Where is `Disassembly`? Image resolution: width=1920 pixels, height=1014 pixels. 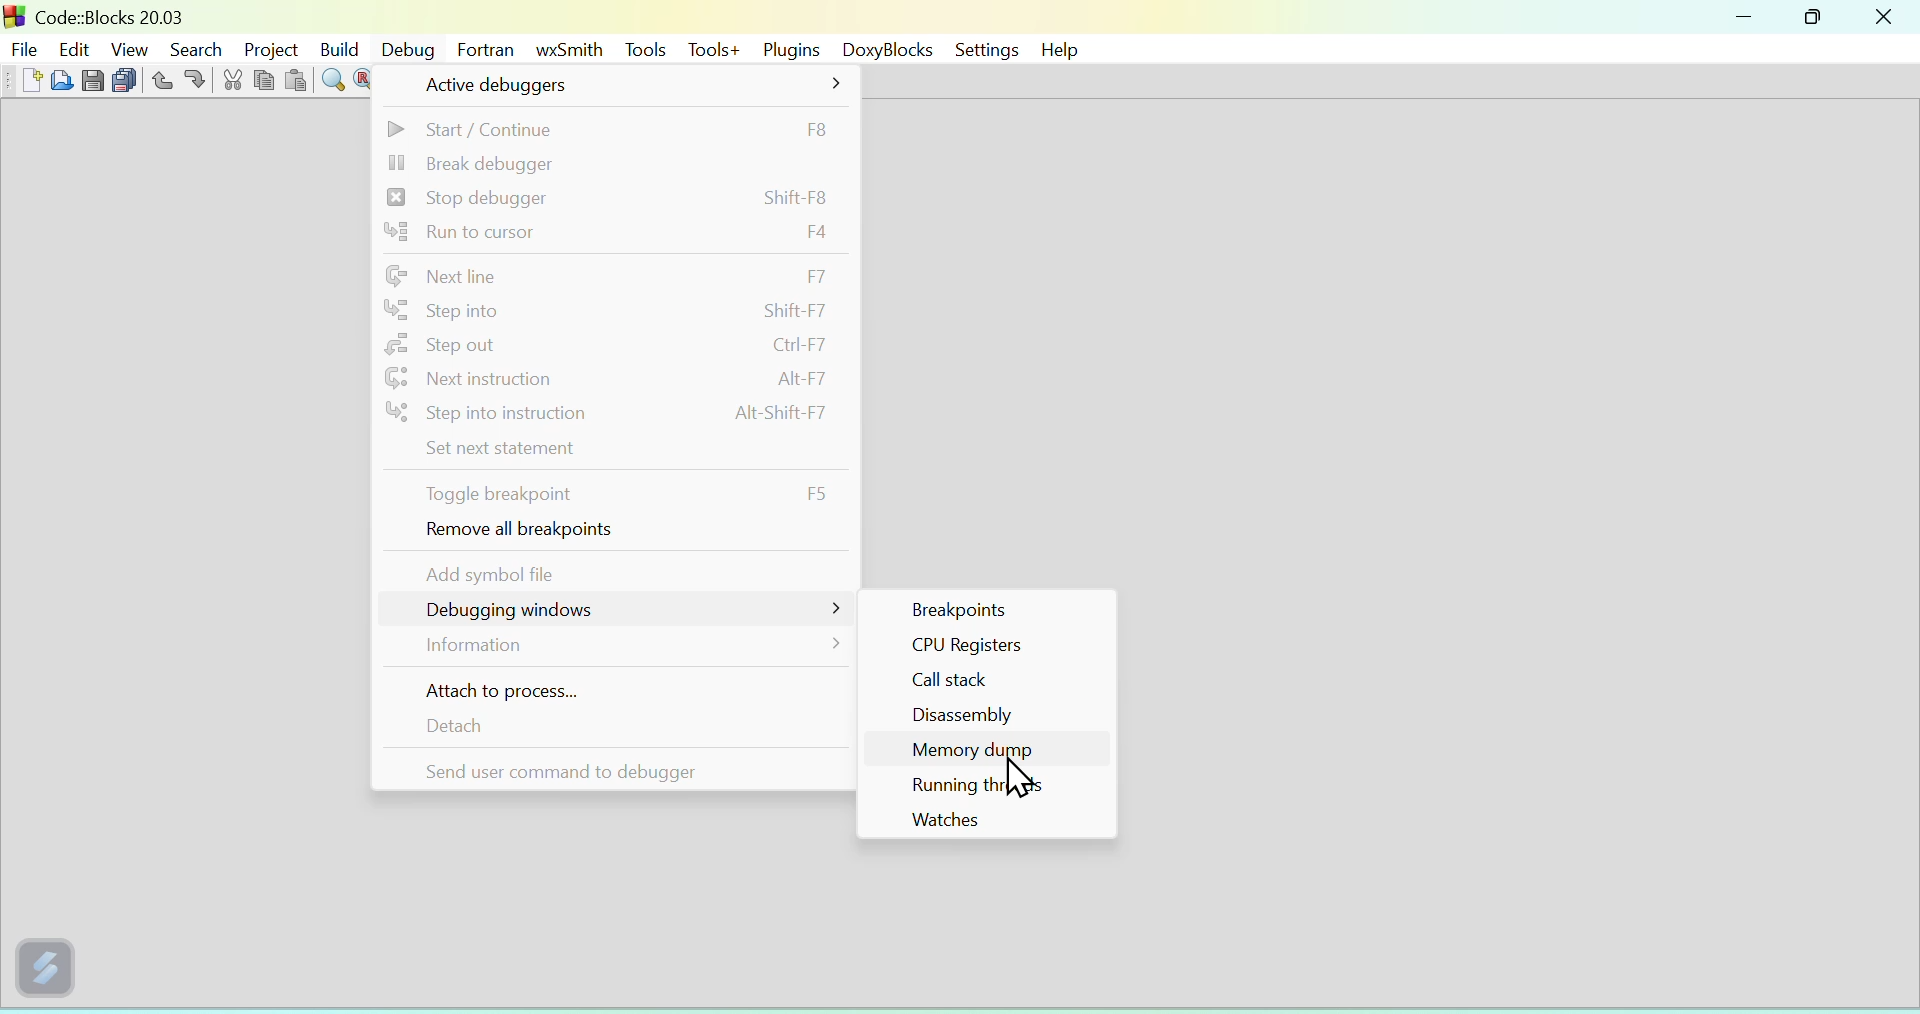
Disassembly is located at coordinates (988, 718).